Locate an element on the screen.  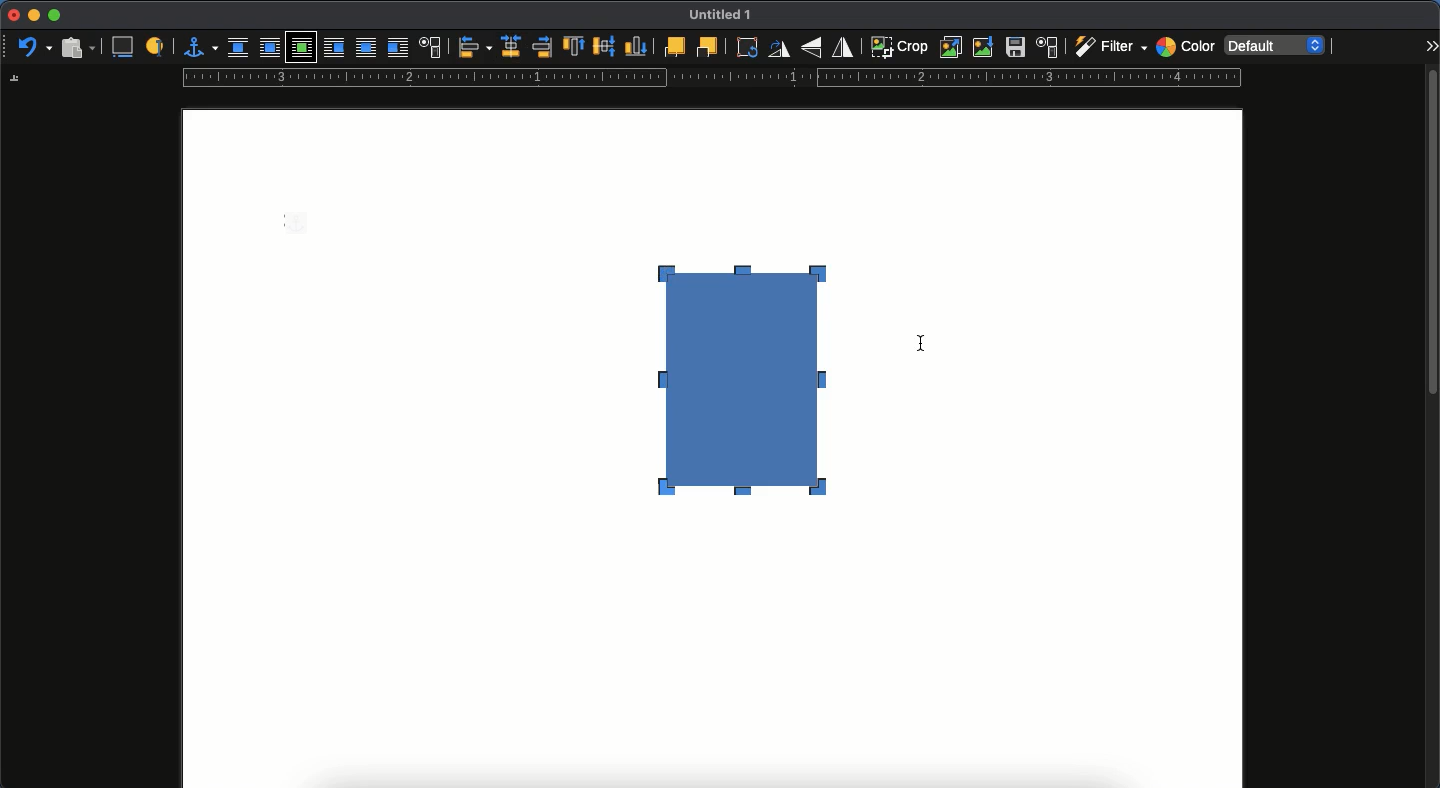
after is located at coordinates (397, 50).